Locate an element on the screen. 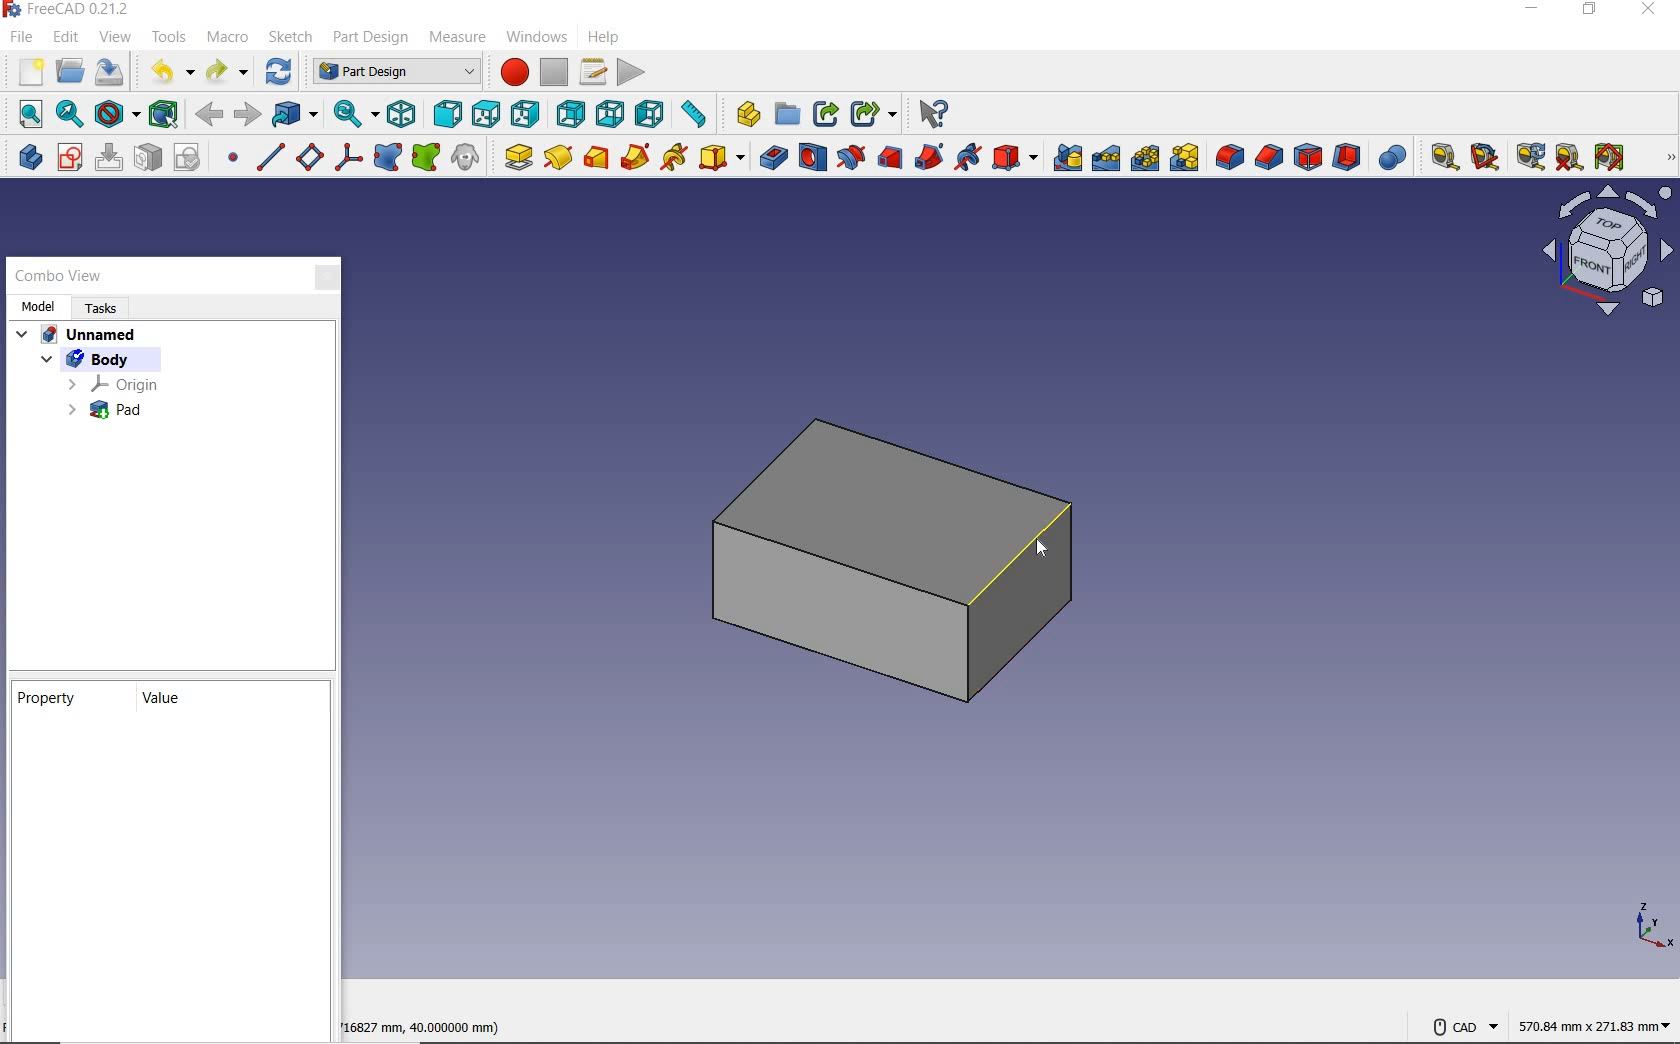 Image resolution: width=1680 pixels, height=1044 pixels. additive pipe is located at coordinates (636, 157).